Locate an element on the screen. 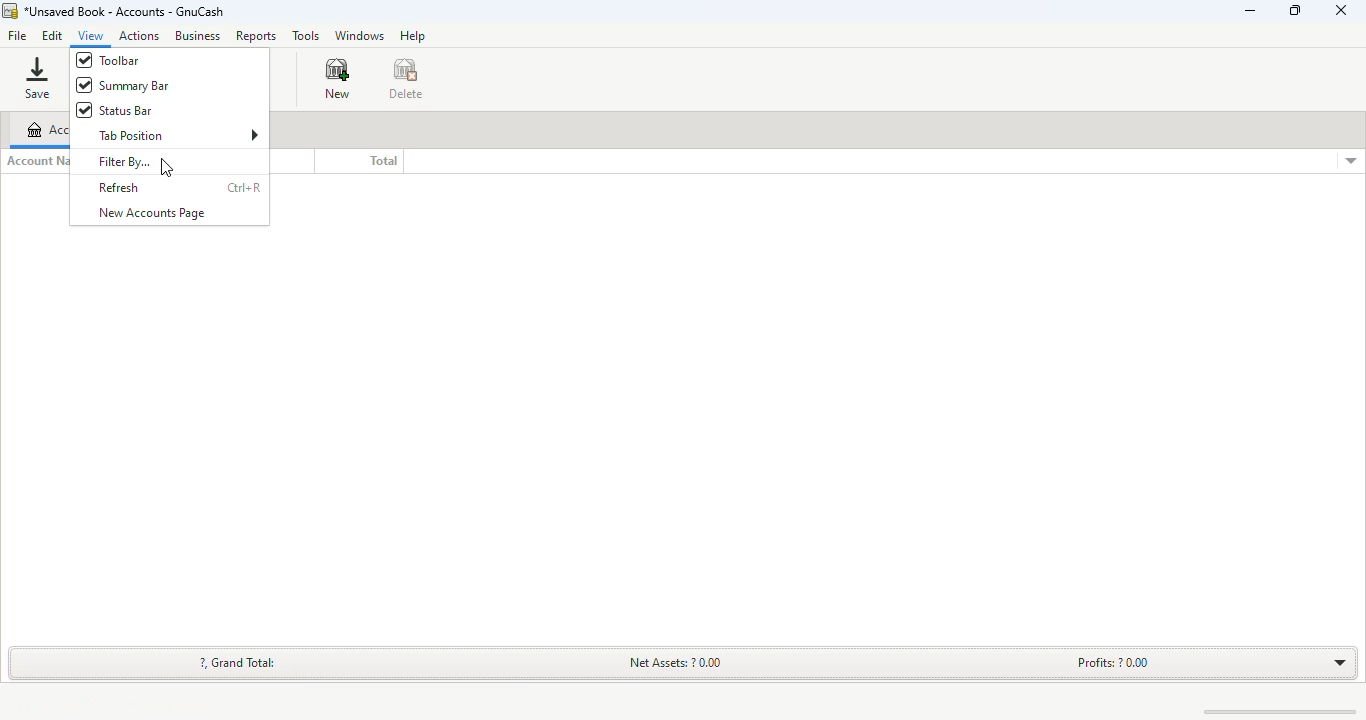 The image size is (1366, 720). refresh is located at coordinates (119, 188).